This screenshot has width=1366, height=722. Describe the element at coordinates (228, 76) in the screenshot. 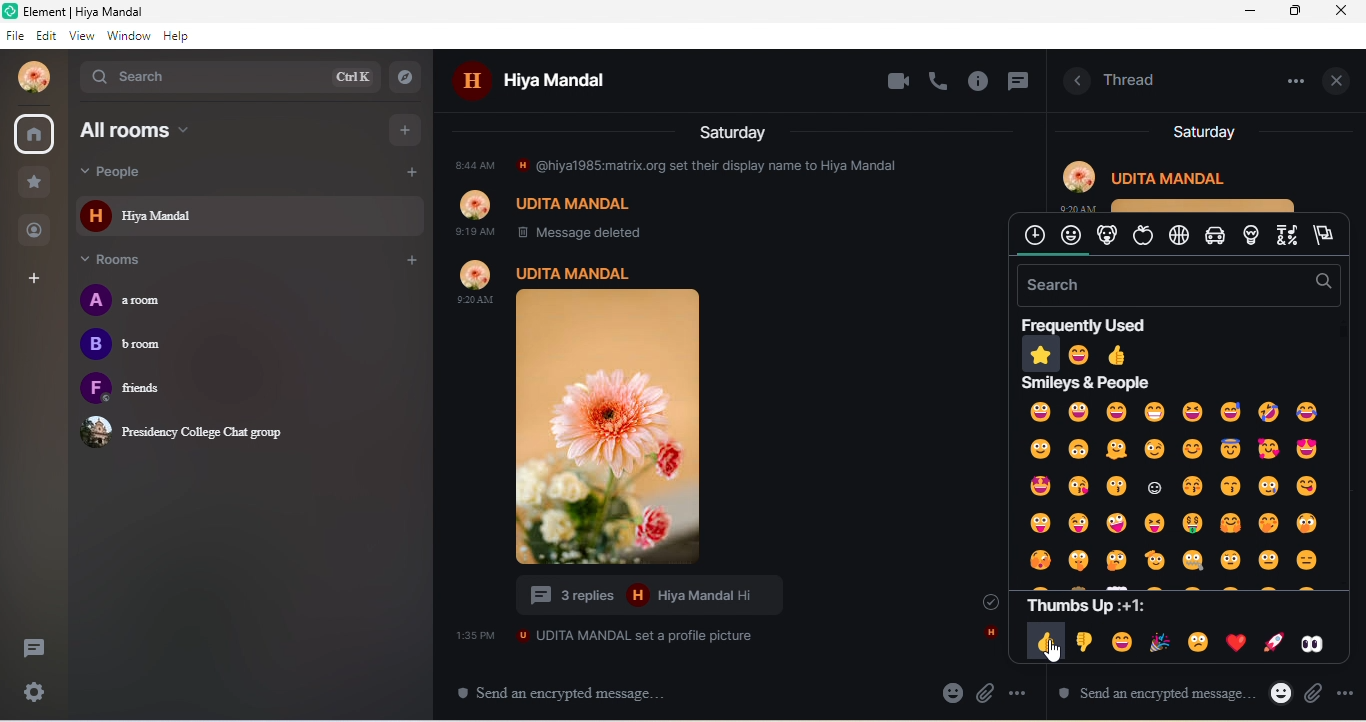

I see `search` at that location.